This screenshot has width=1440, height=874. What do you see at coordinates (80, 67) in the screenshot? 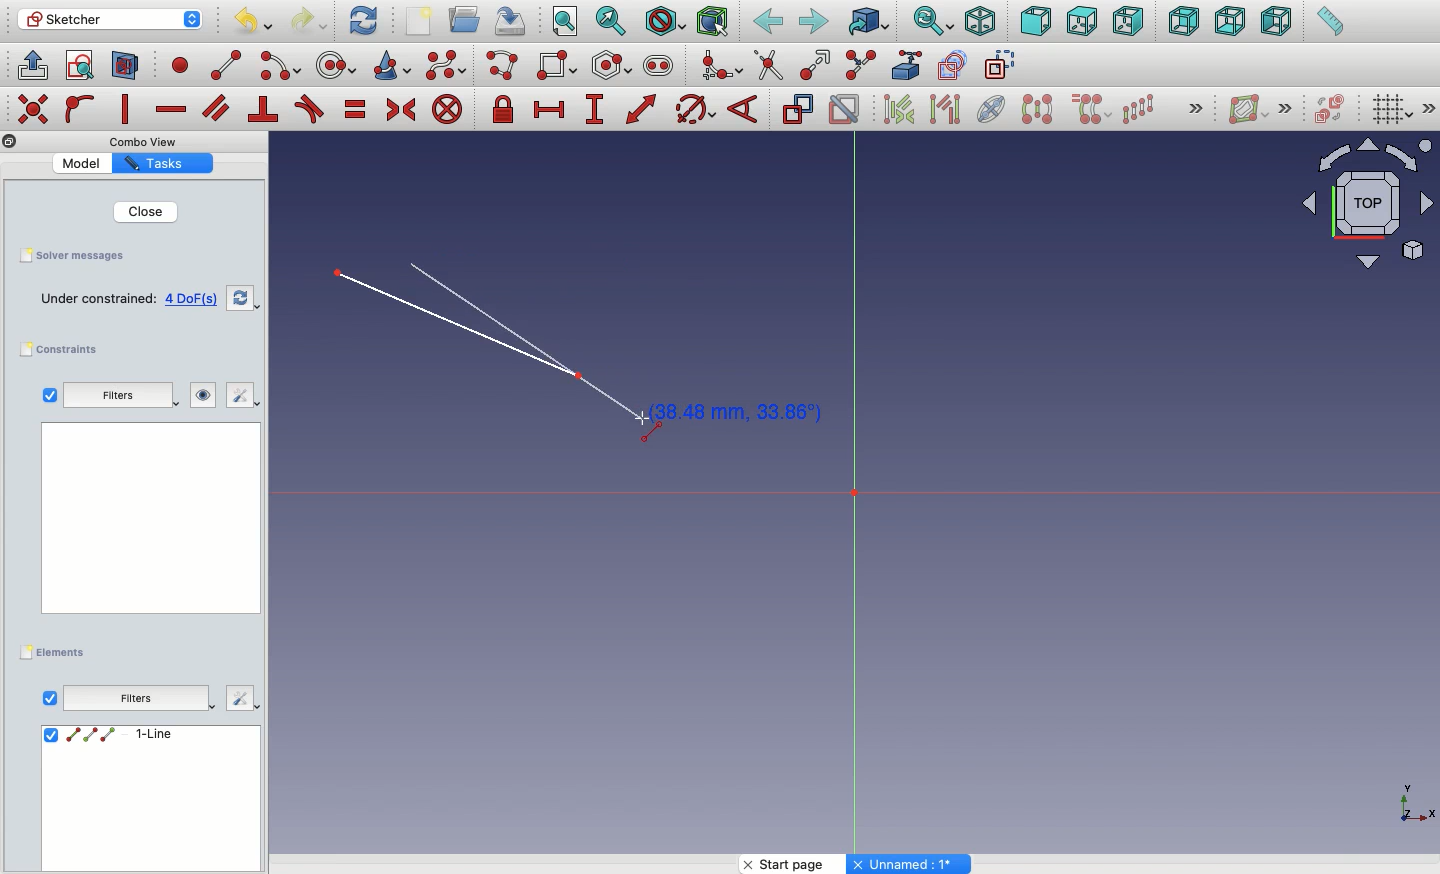
I see `View sketch` at bounding box center [80, 67].